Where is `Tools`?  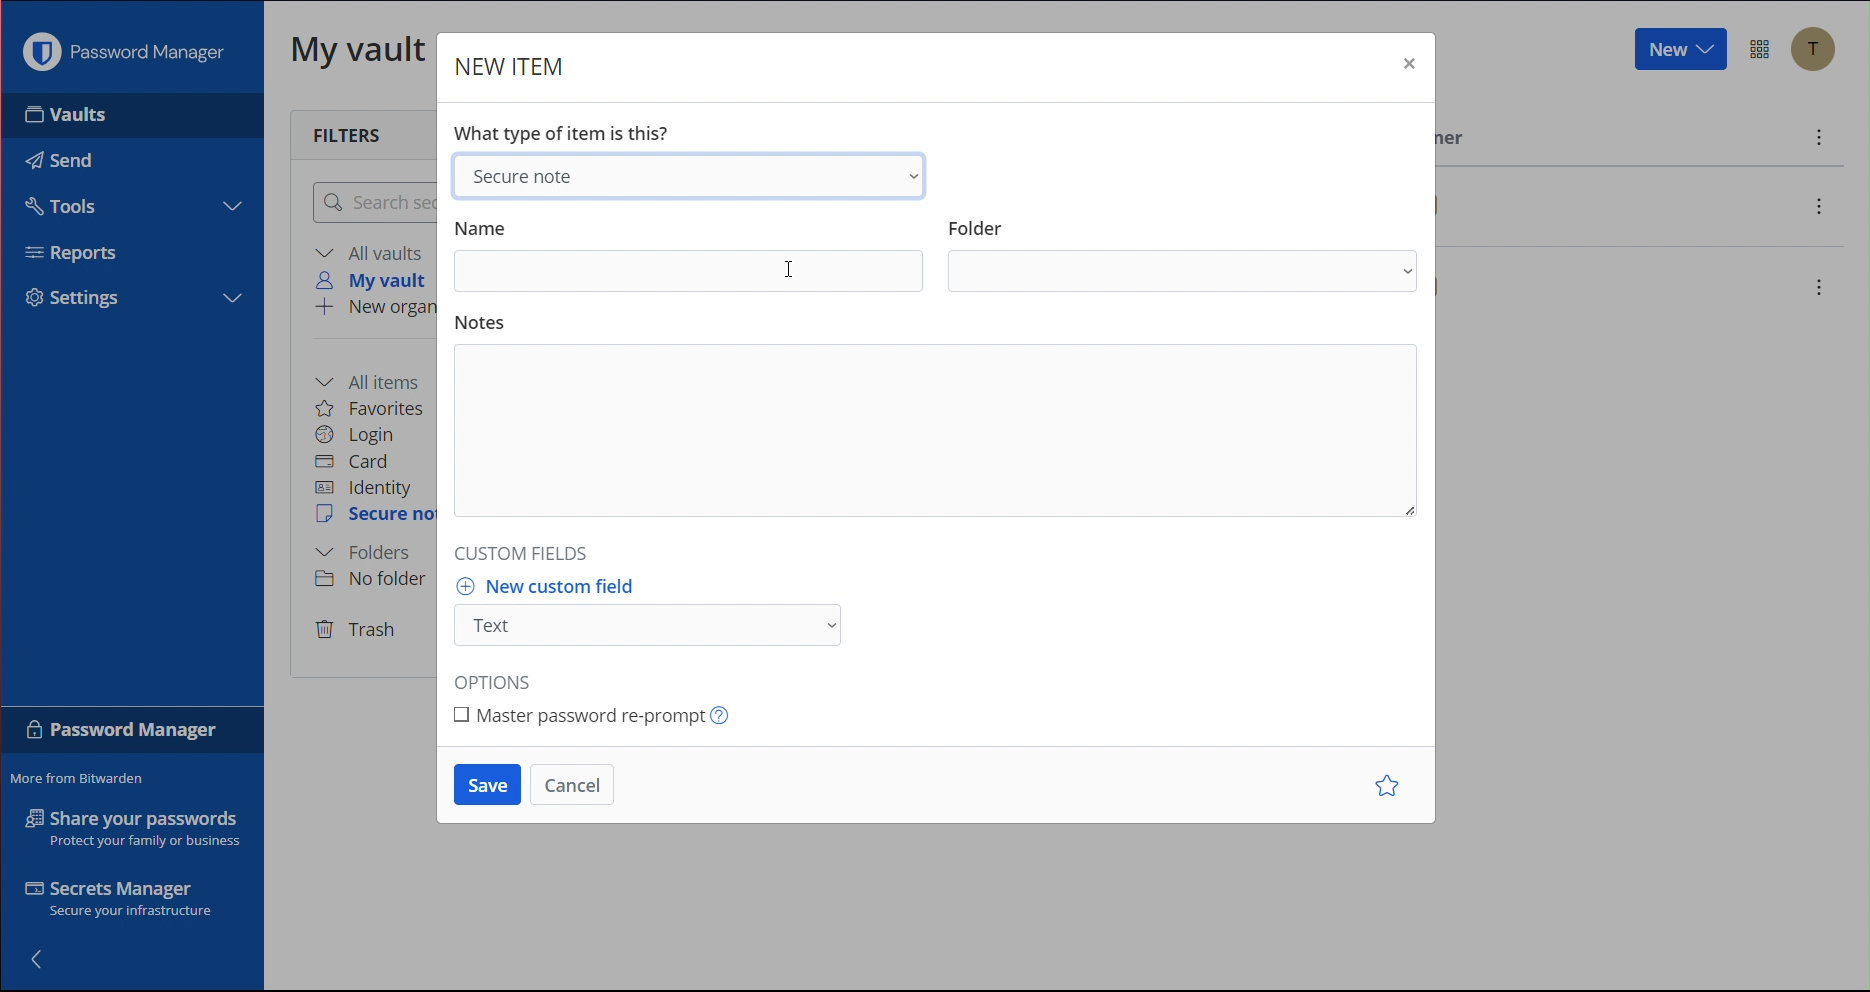
Tools is located at coordinates (68, 207).